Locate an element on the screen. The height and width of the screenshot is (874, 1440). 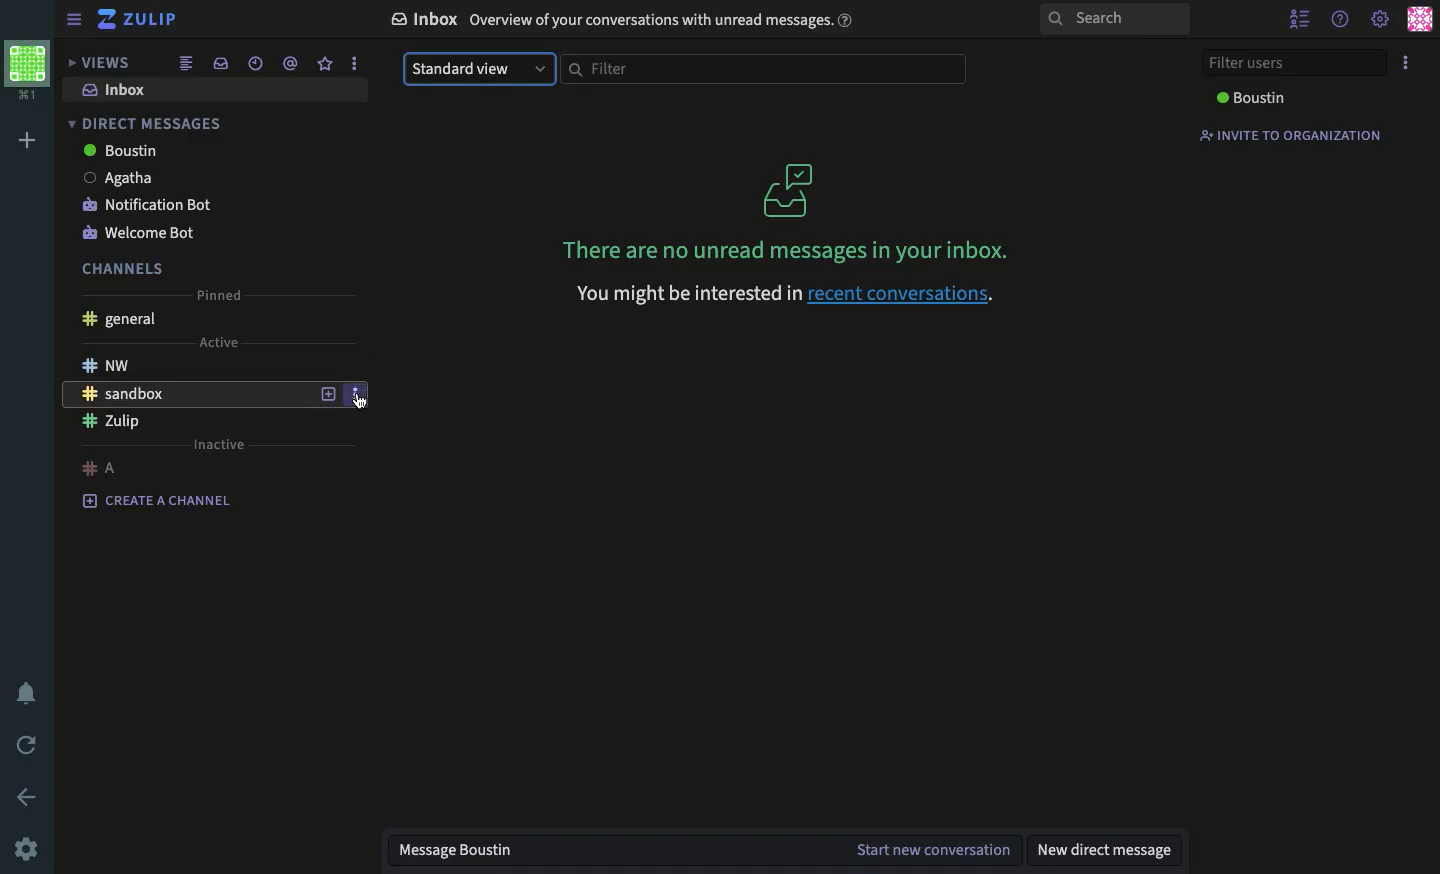
favorite is located at coordinates (325, 64).